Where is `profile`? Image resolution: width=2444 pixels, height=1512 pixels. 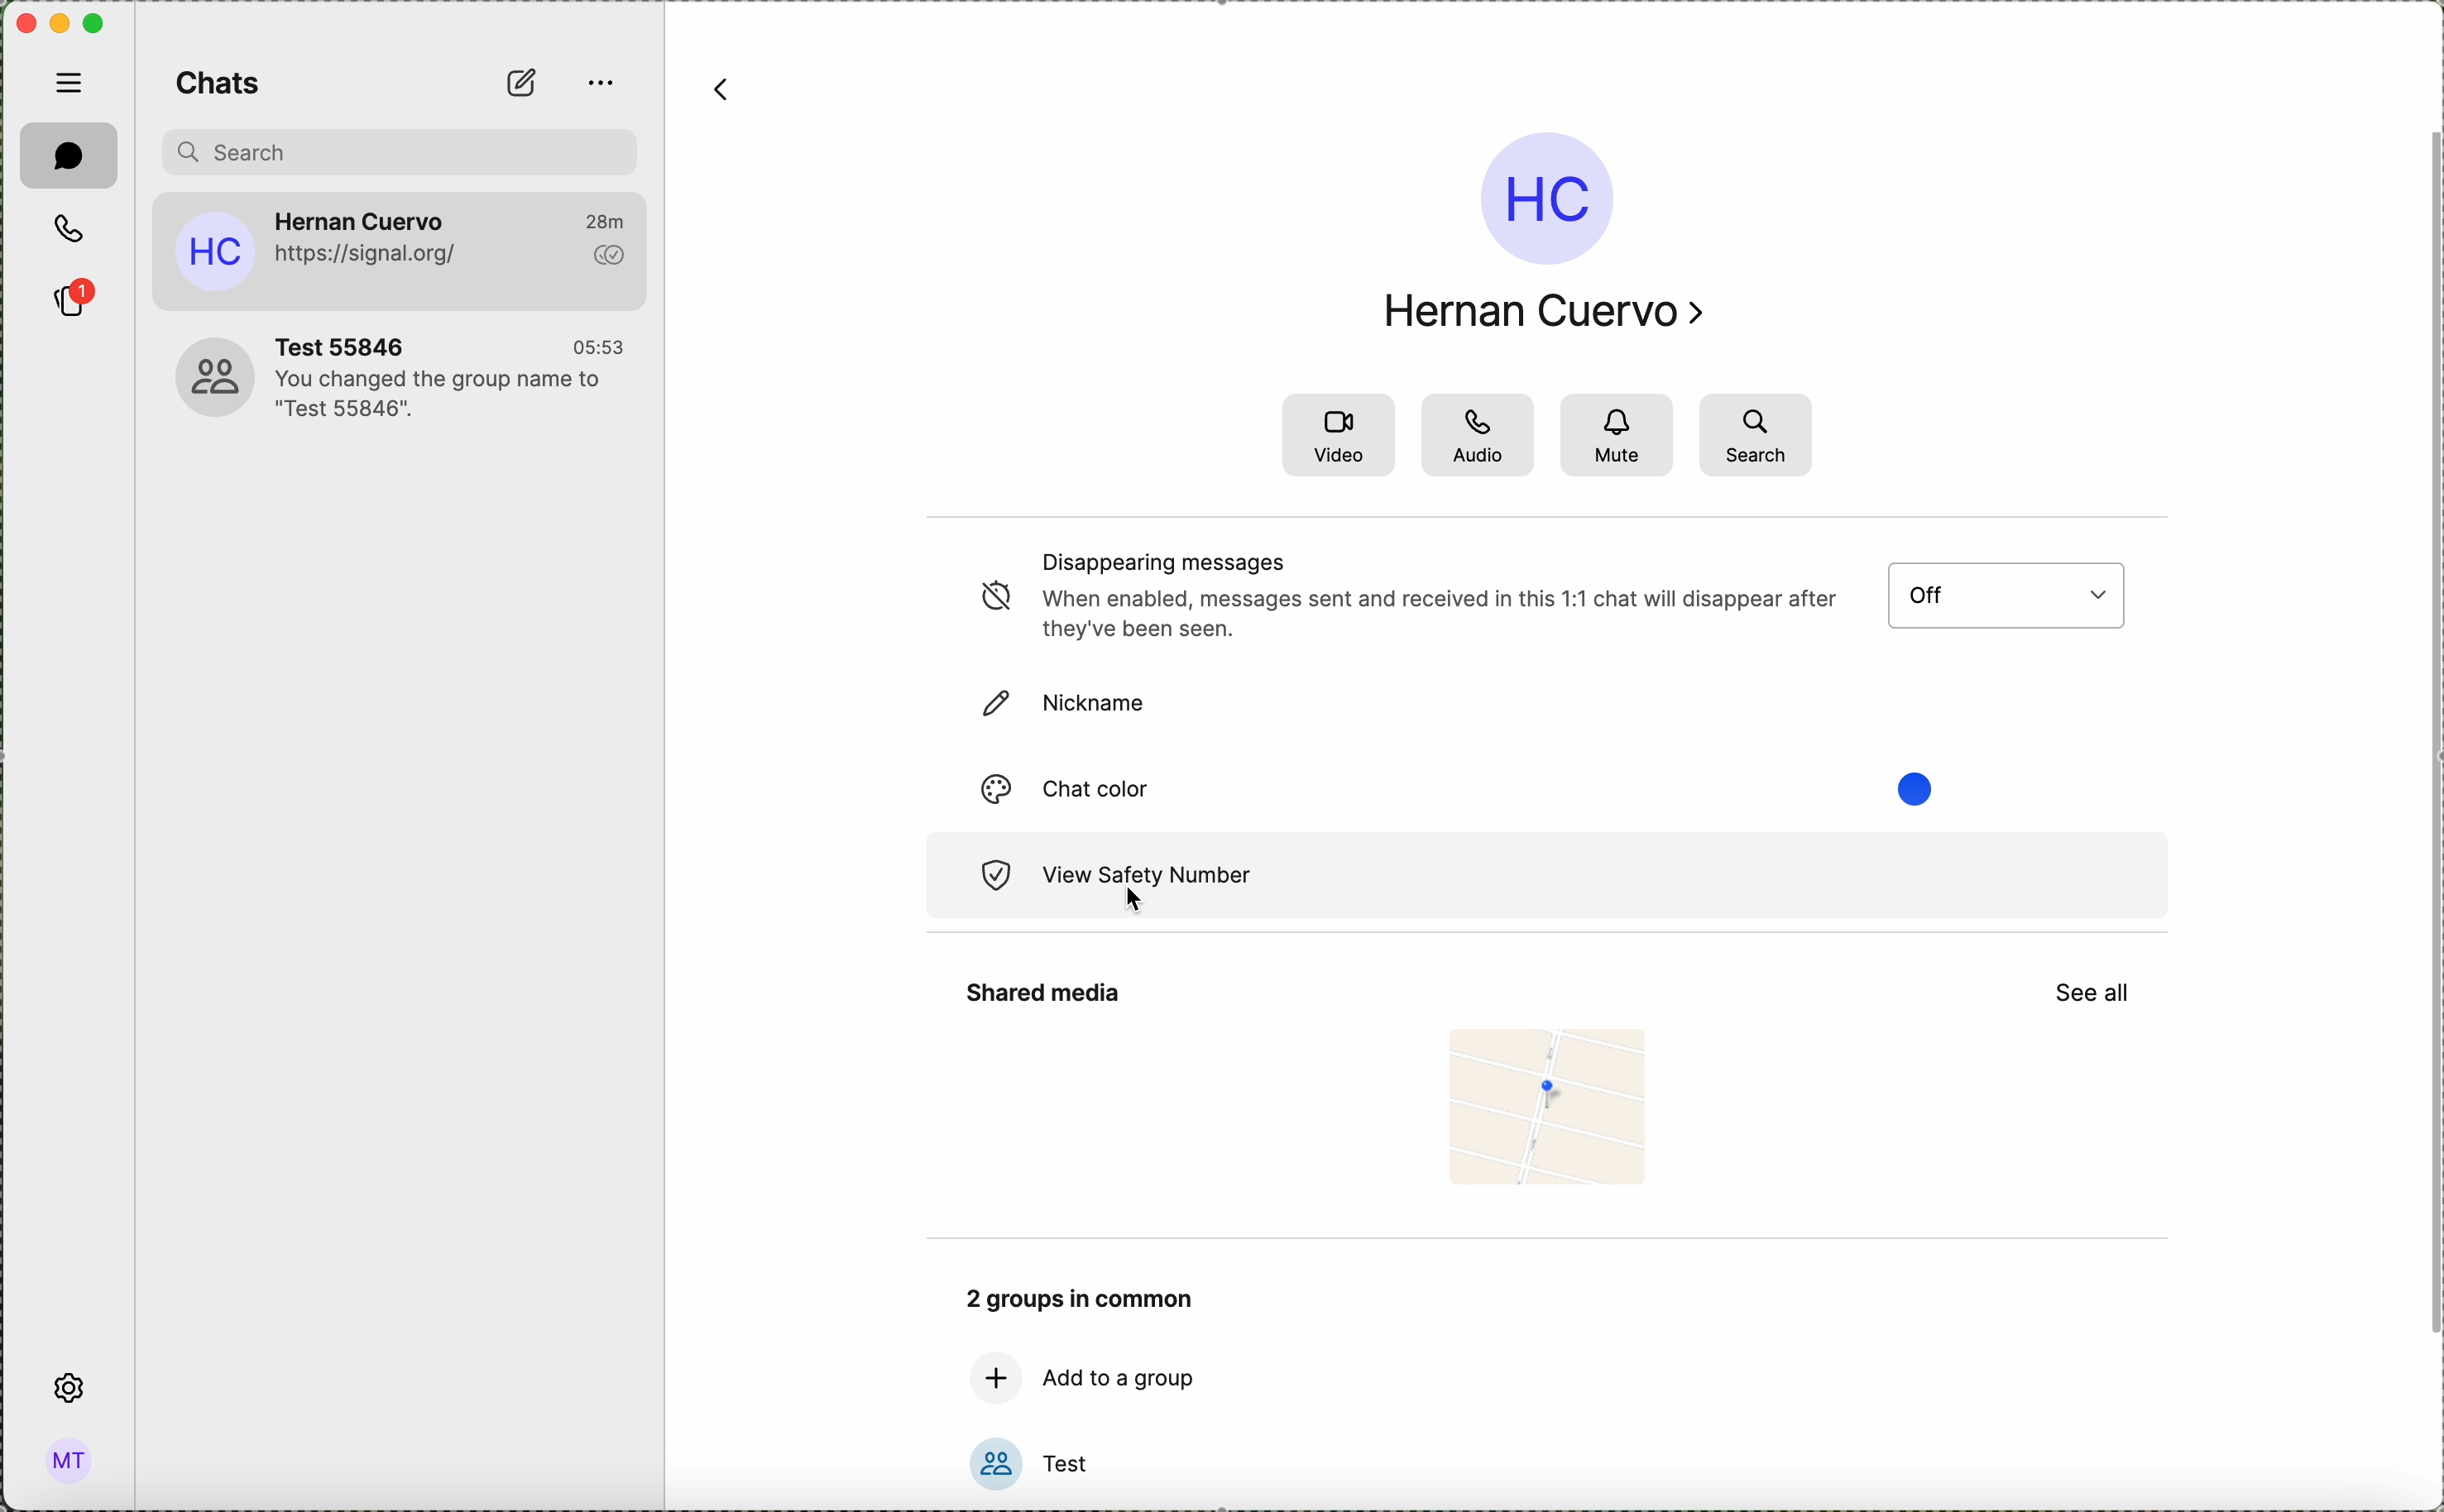
profile is located at coordinates (990, 1467).